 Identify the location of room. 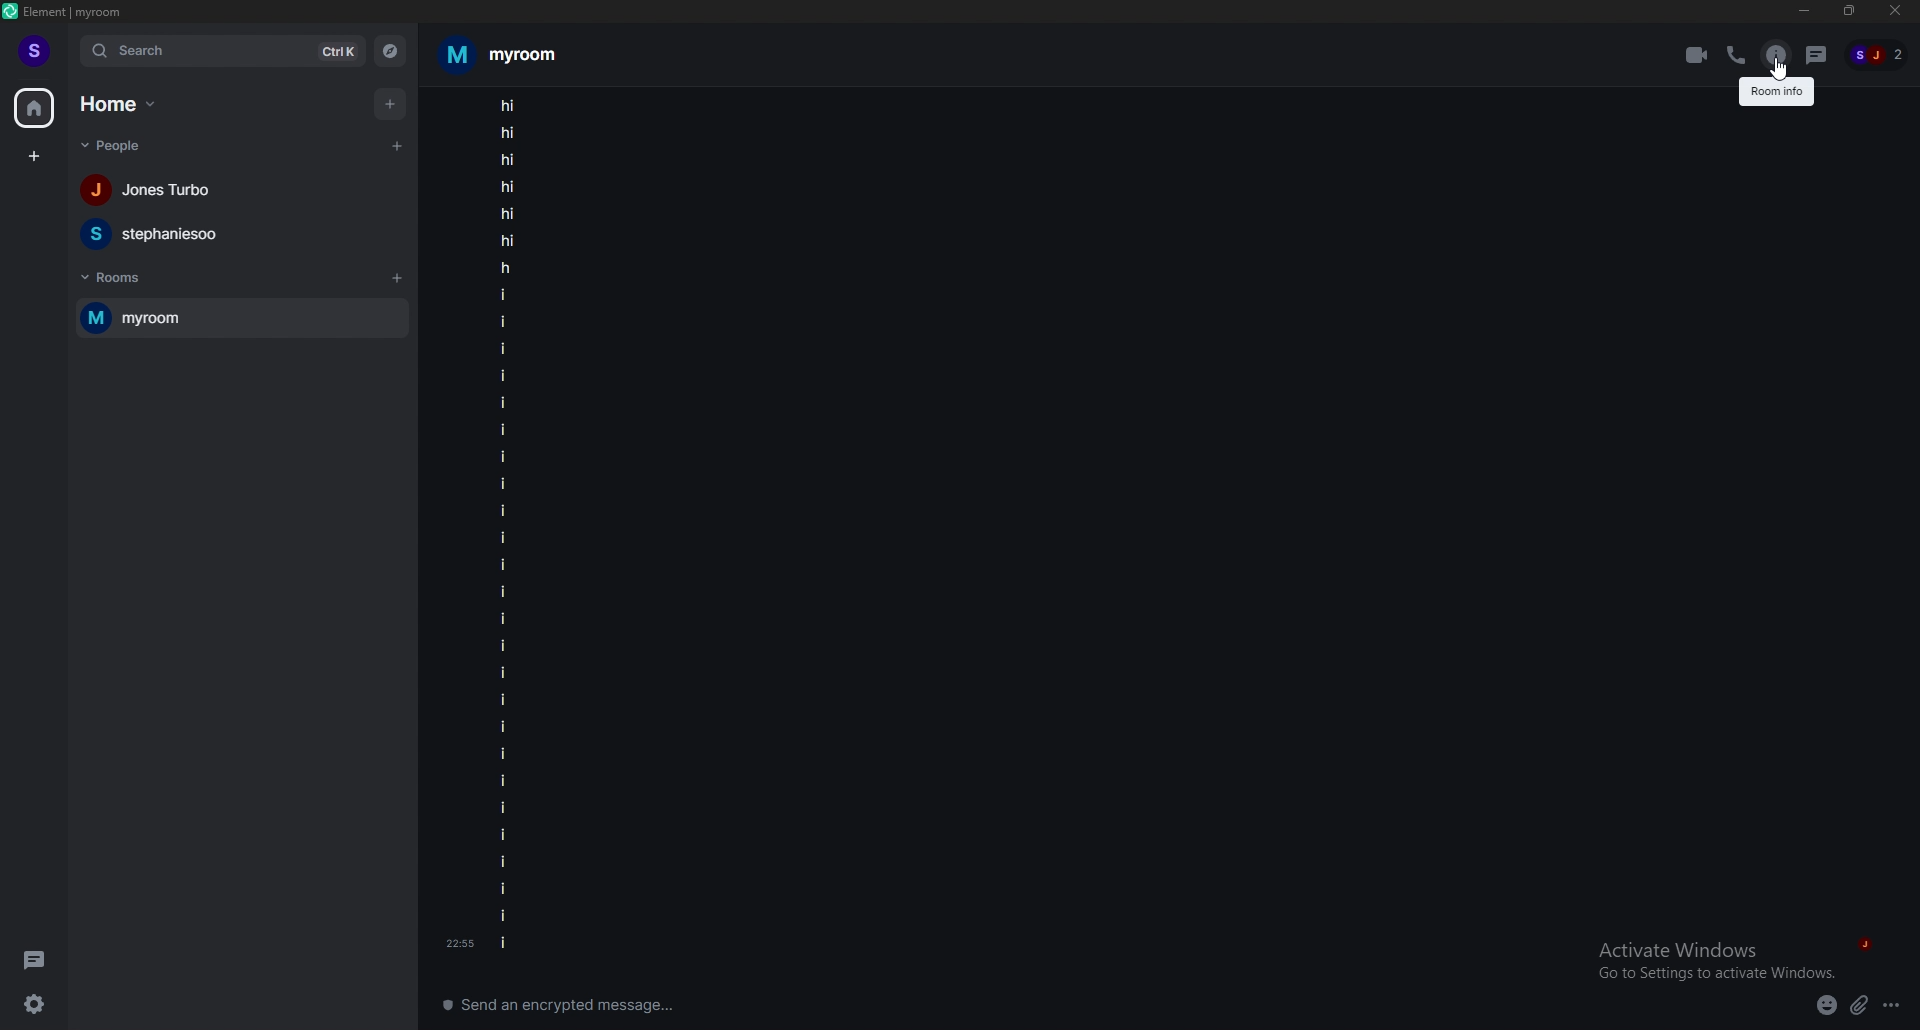
(241, 317).